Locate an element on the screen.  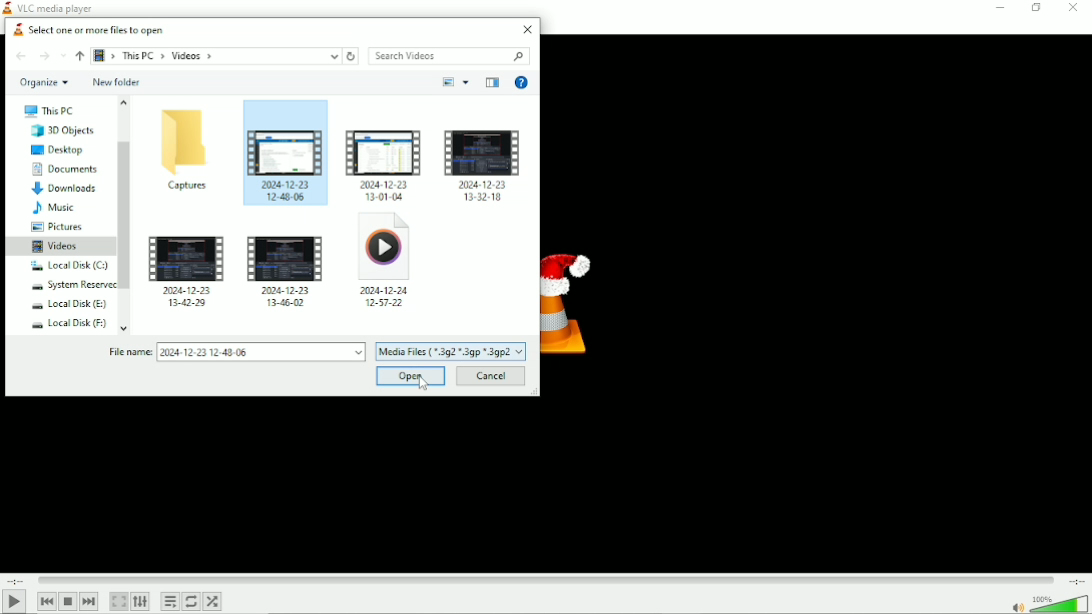
Captures is located at coordinates (185, 151).